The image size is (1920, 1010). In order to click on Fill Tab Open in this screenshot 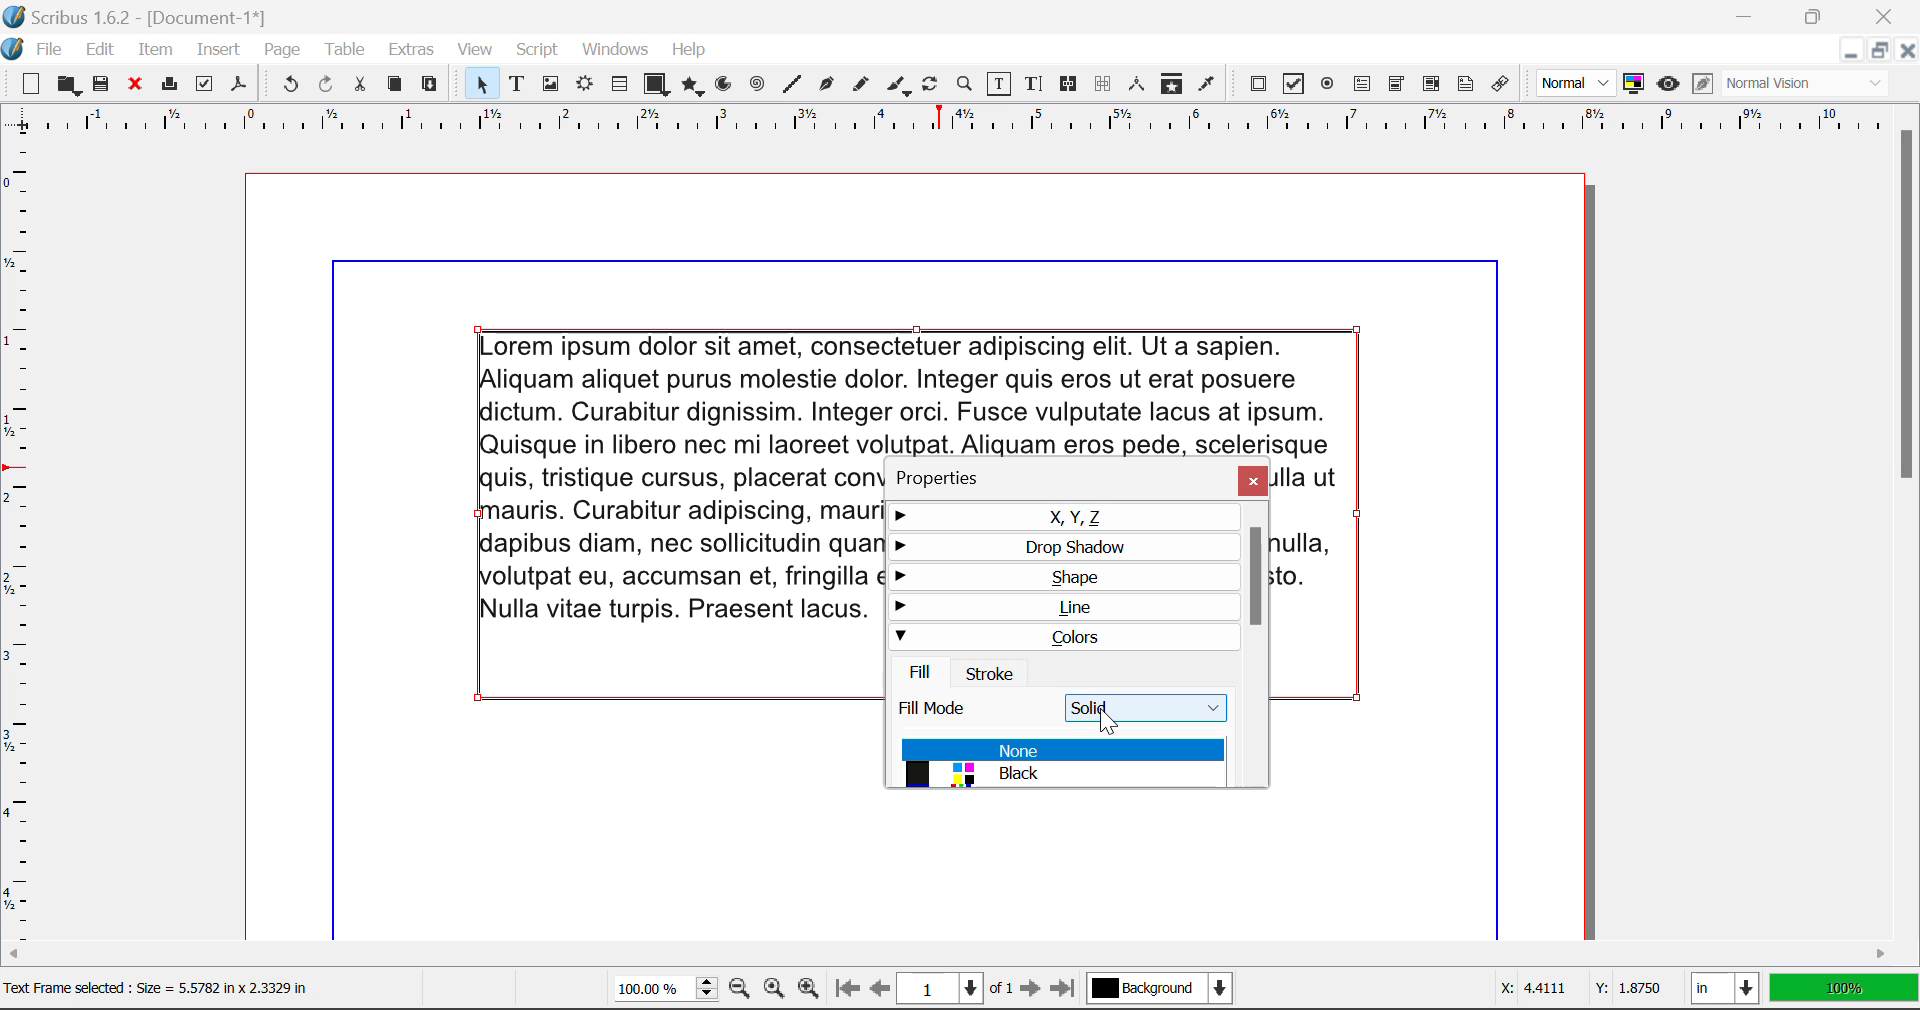, I will do `click(923, 671)`.